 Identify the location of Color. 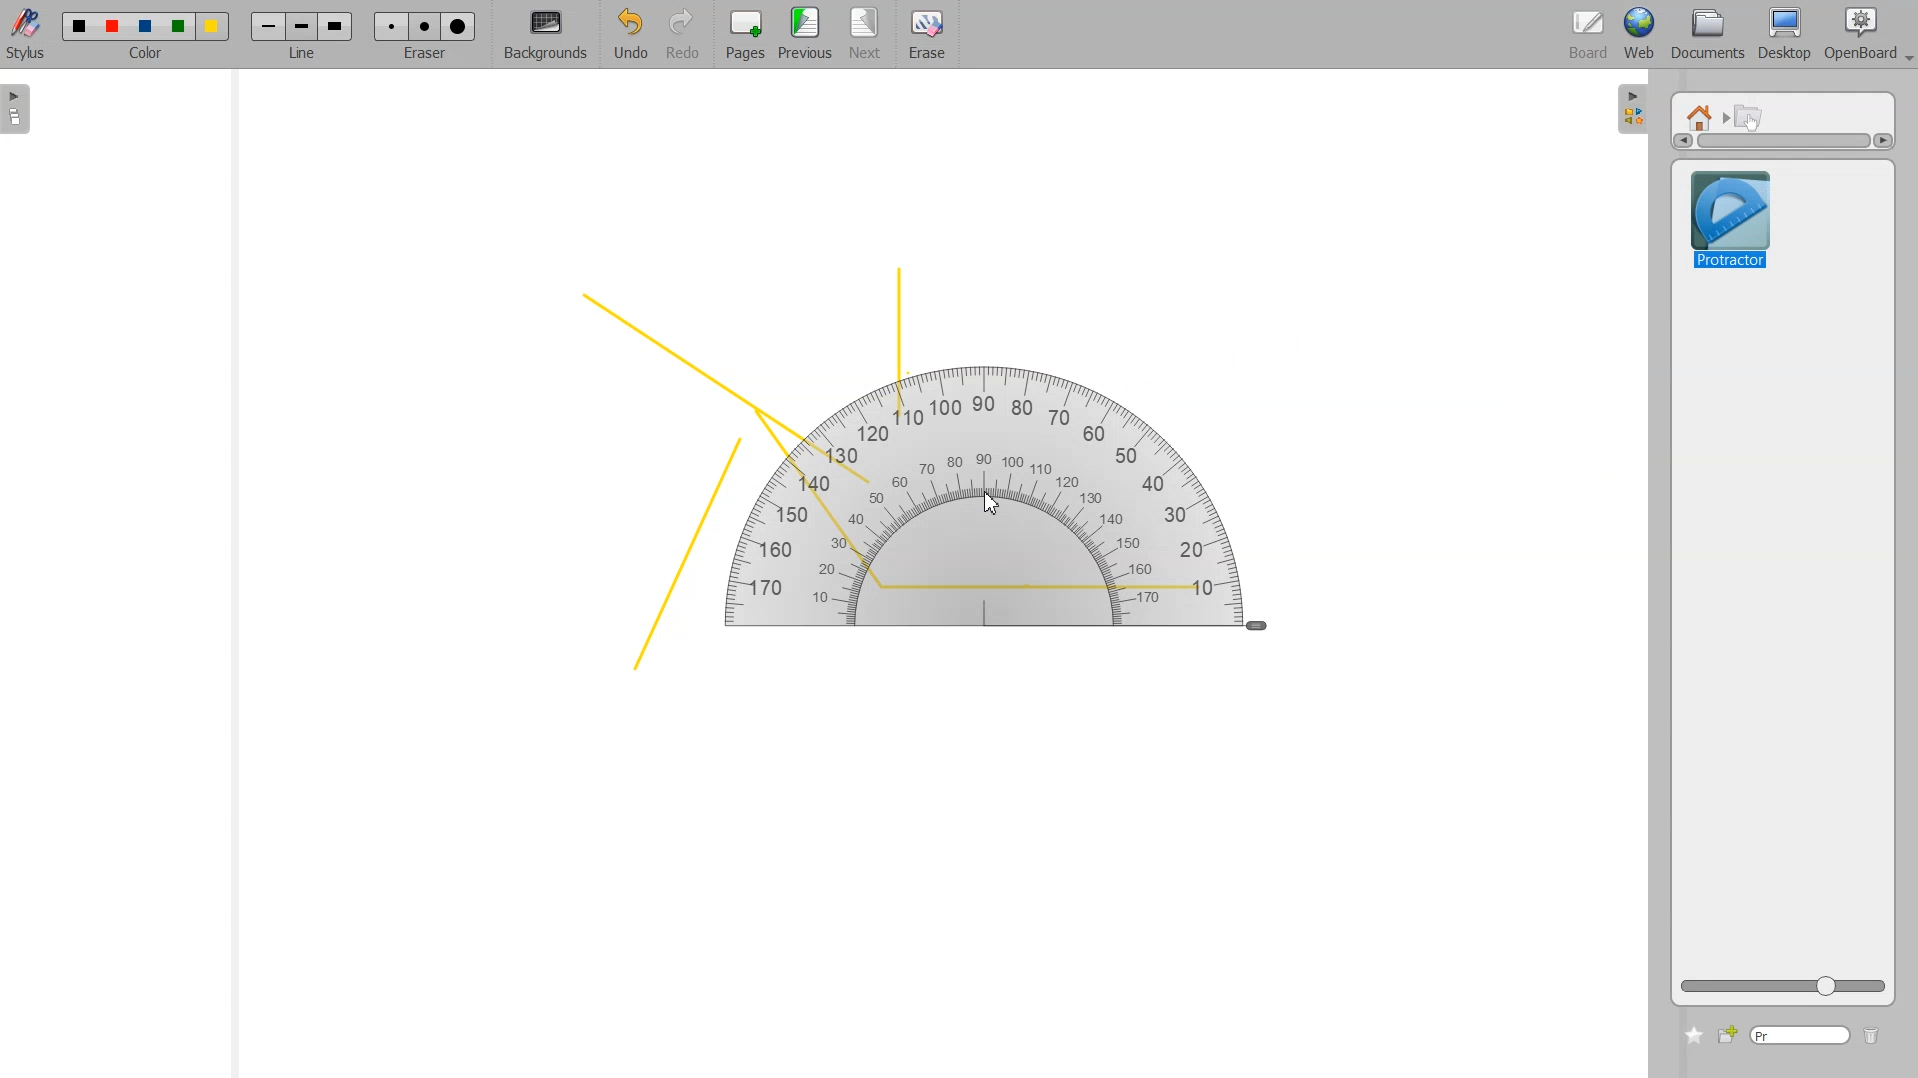
(146, 26).